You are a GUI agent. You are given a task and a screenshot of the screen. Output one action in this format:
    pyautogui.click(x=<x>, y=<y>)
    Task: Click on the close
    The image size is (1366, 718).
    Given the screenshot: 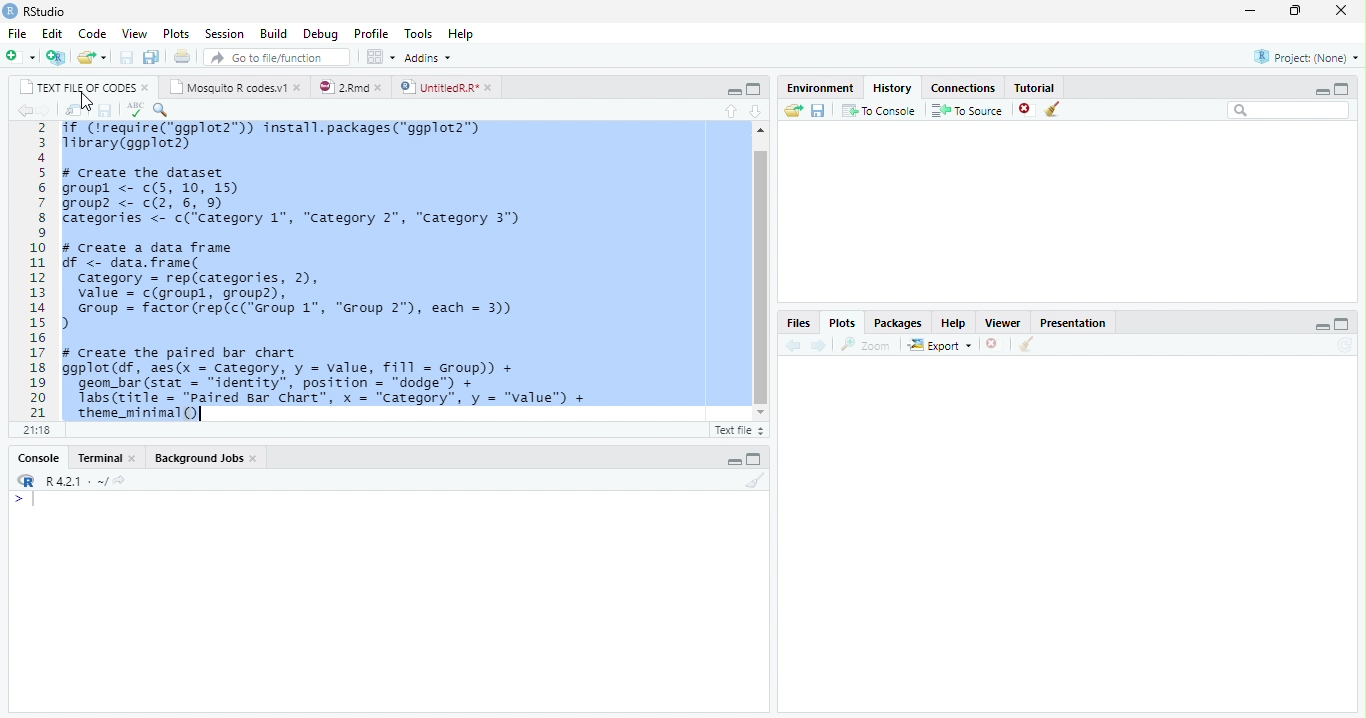 What is the action you would take?
    pyautogui.click(x=298, y=88)
    